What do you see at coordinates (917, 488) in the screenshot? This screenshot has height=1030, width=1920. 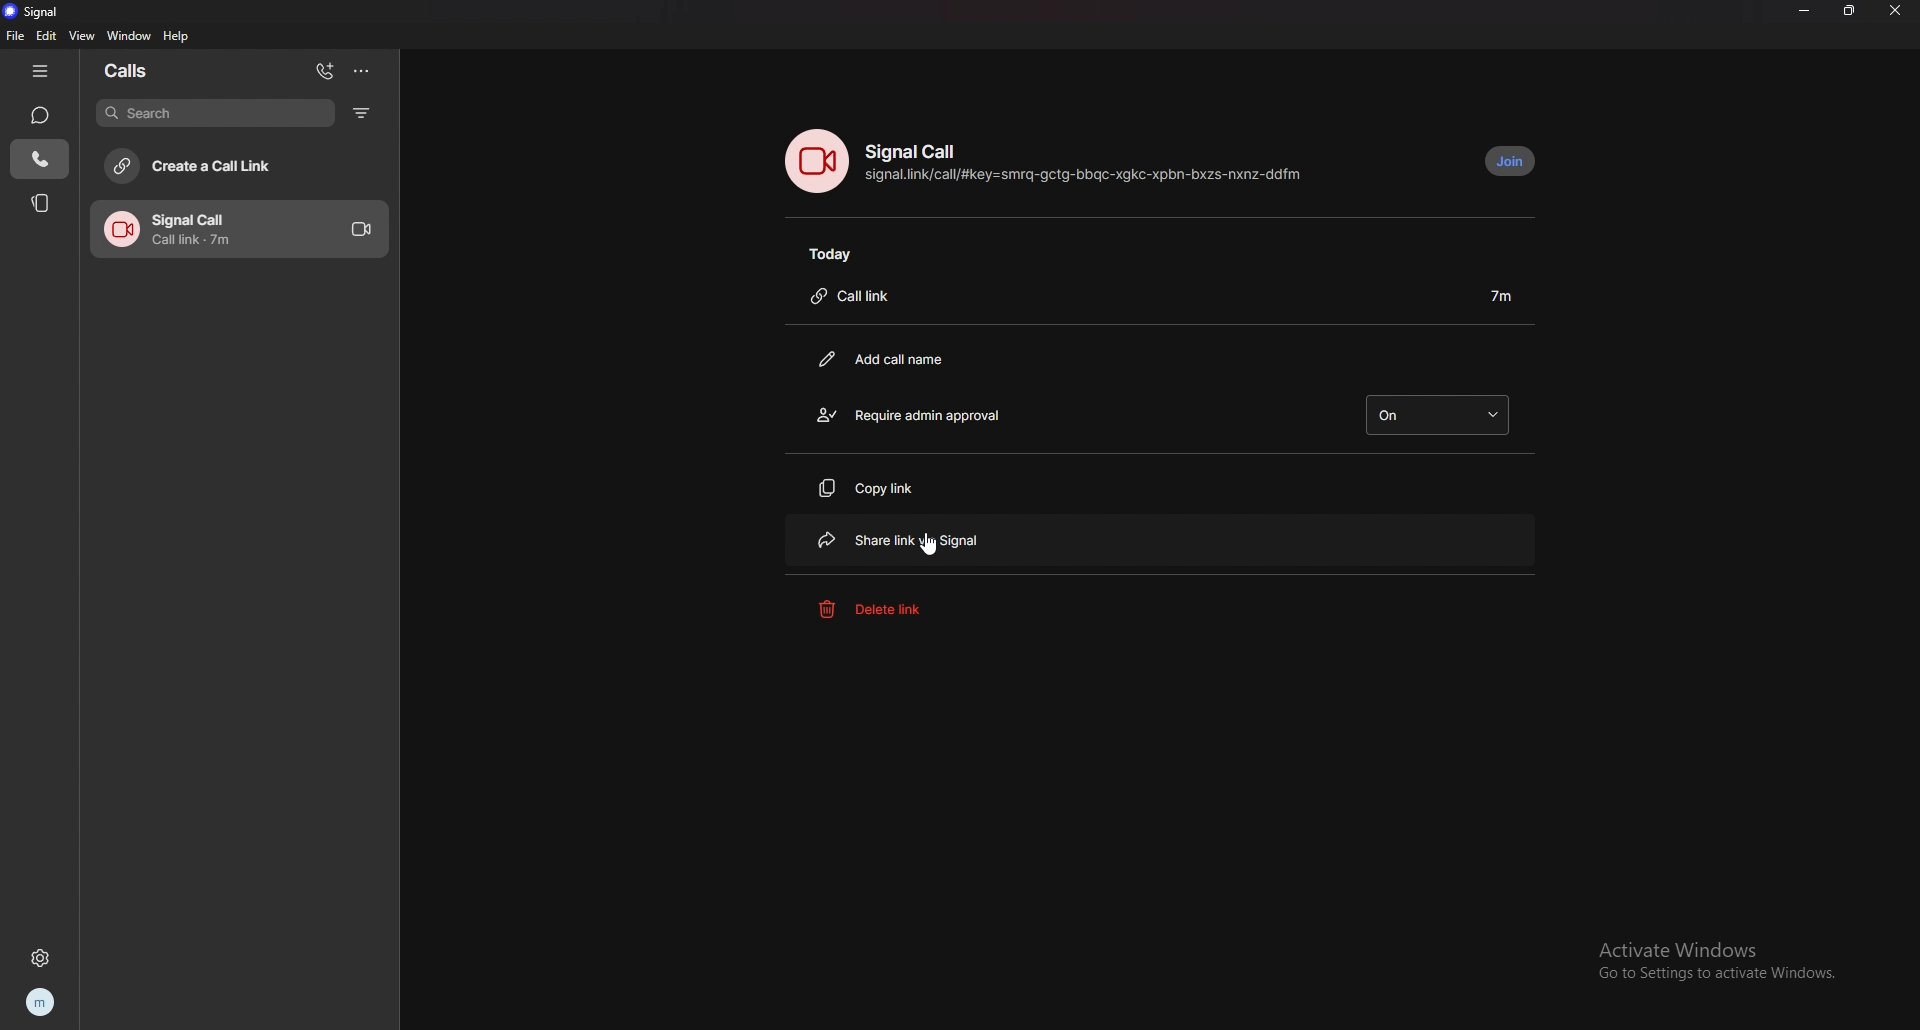 I see `copy link` at bounding box center [917, 488].